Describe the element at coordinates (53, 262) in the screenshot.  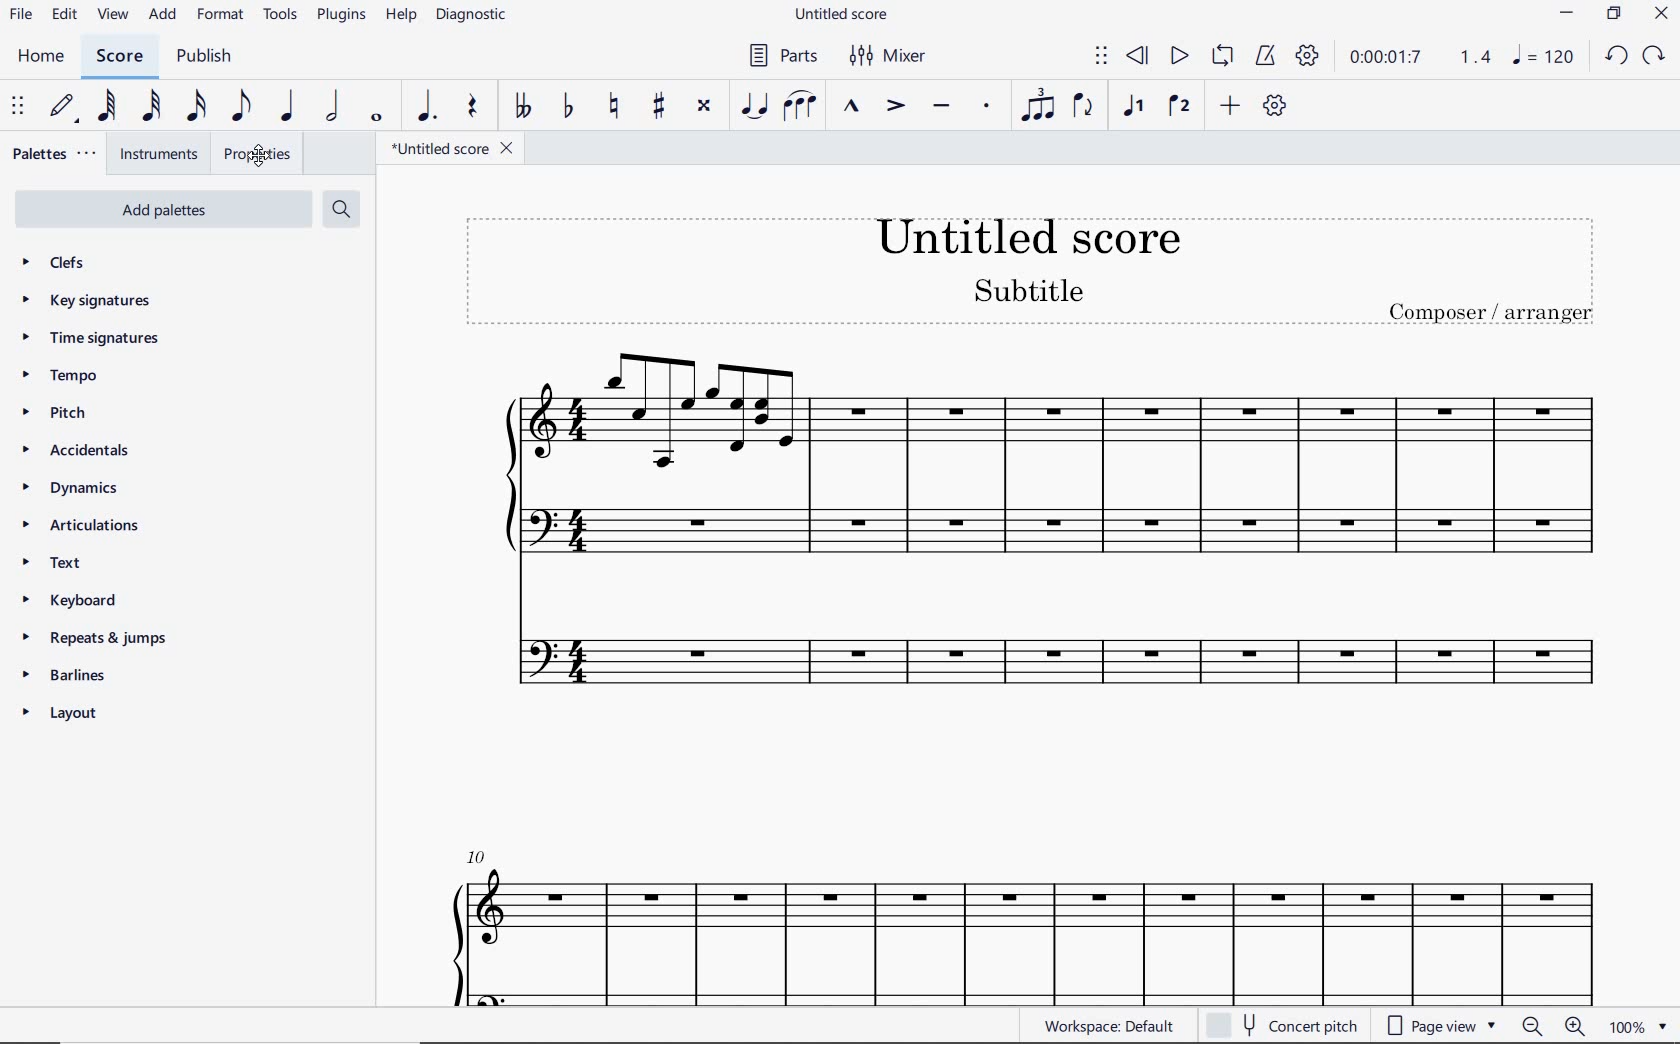
I see `clefs` at that location.